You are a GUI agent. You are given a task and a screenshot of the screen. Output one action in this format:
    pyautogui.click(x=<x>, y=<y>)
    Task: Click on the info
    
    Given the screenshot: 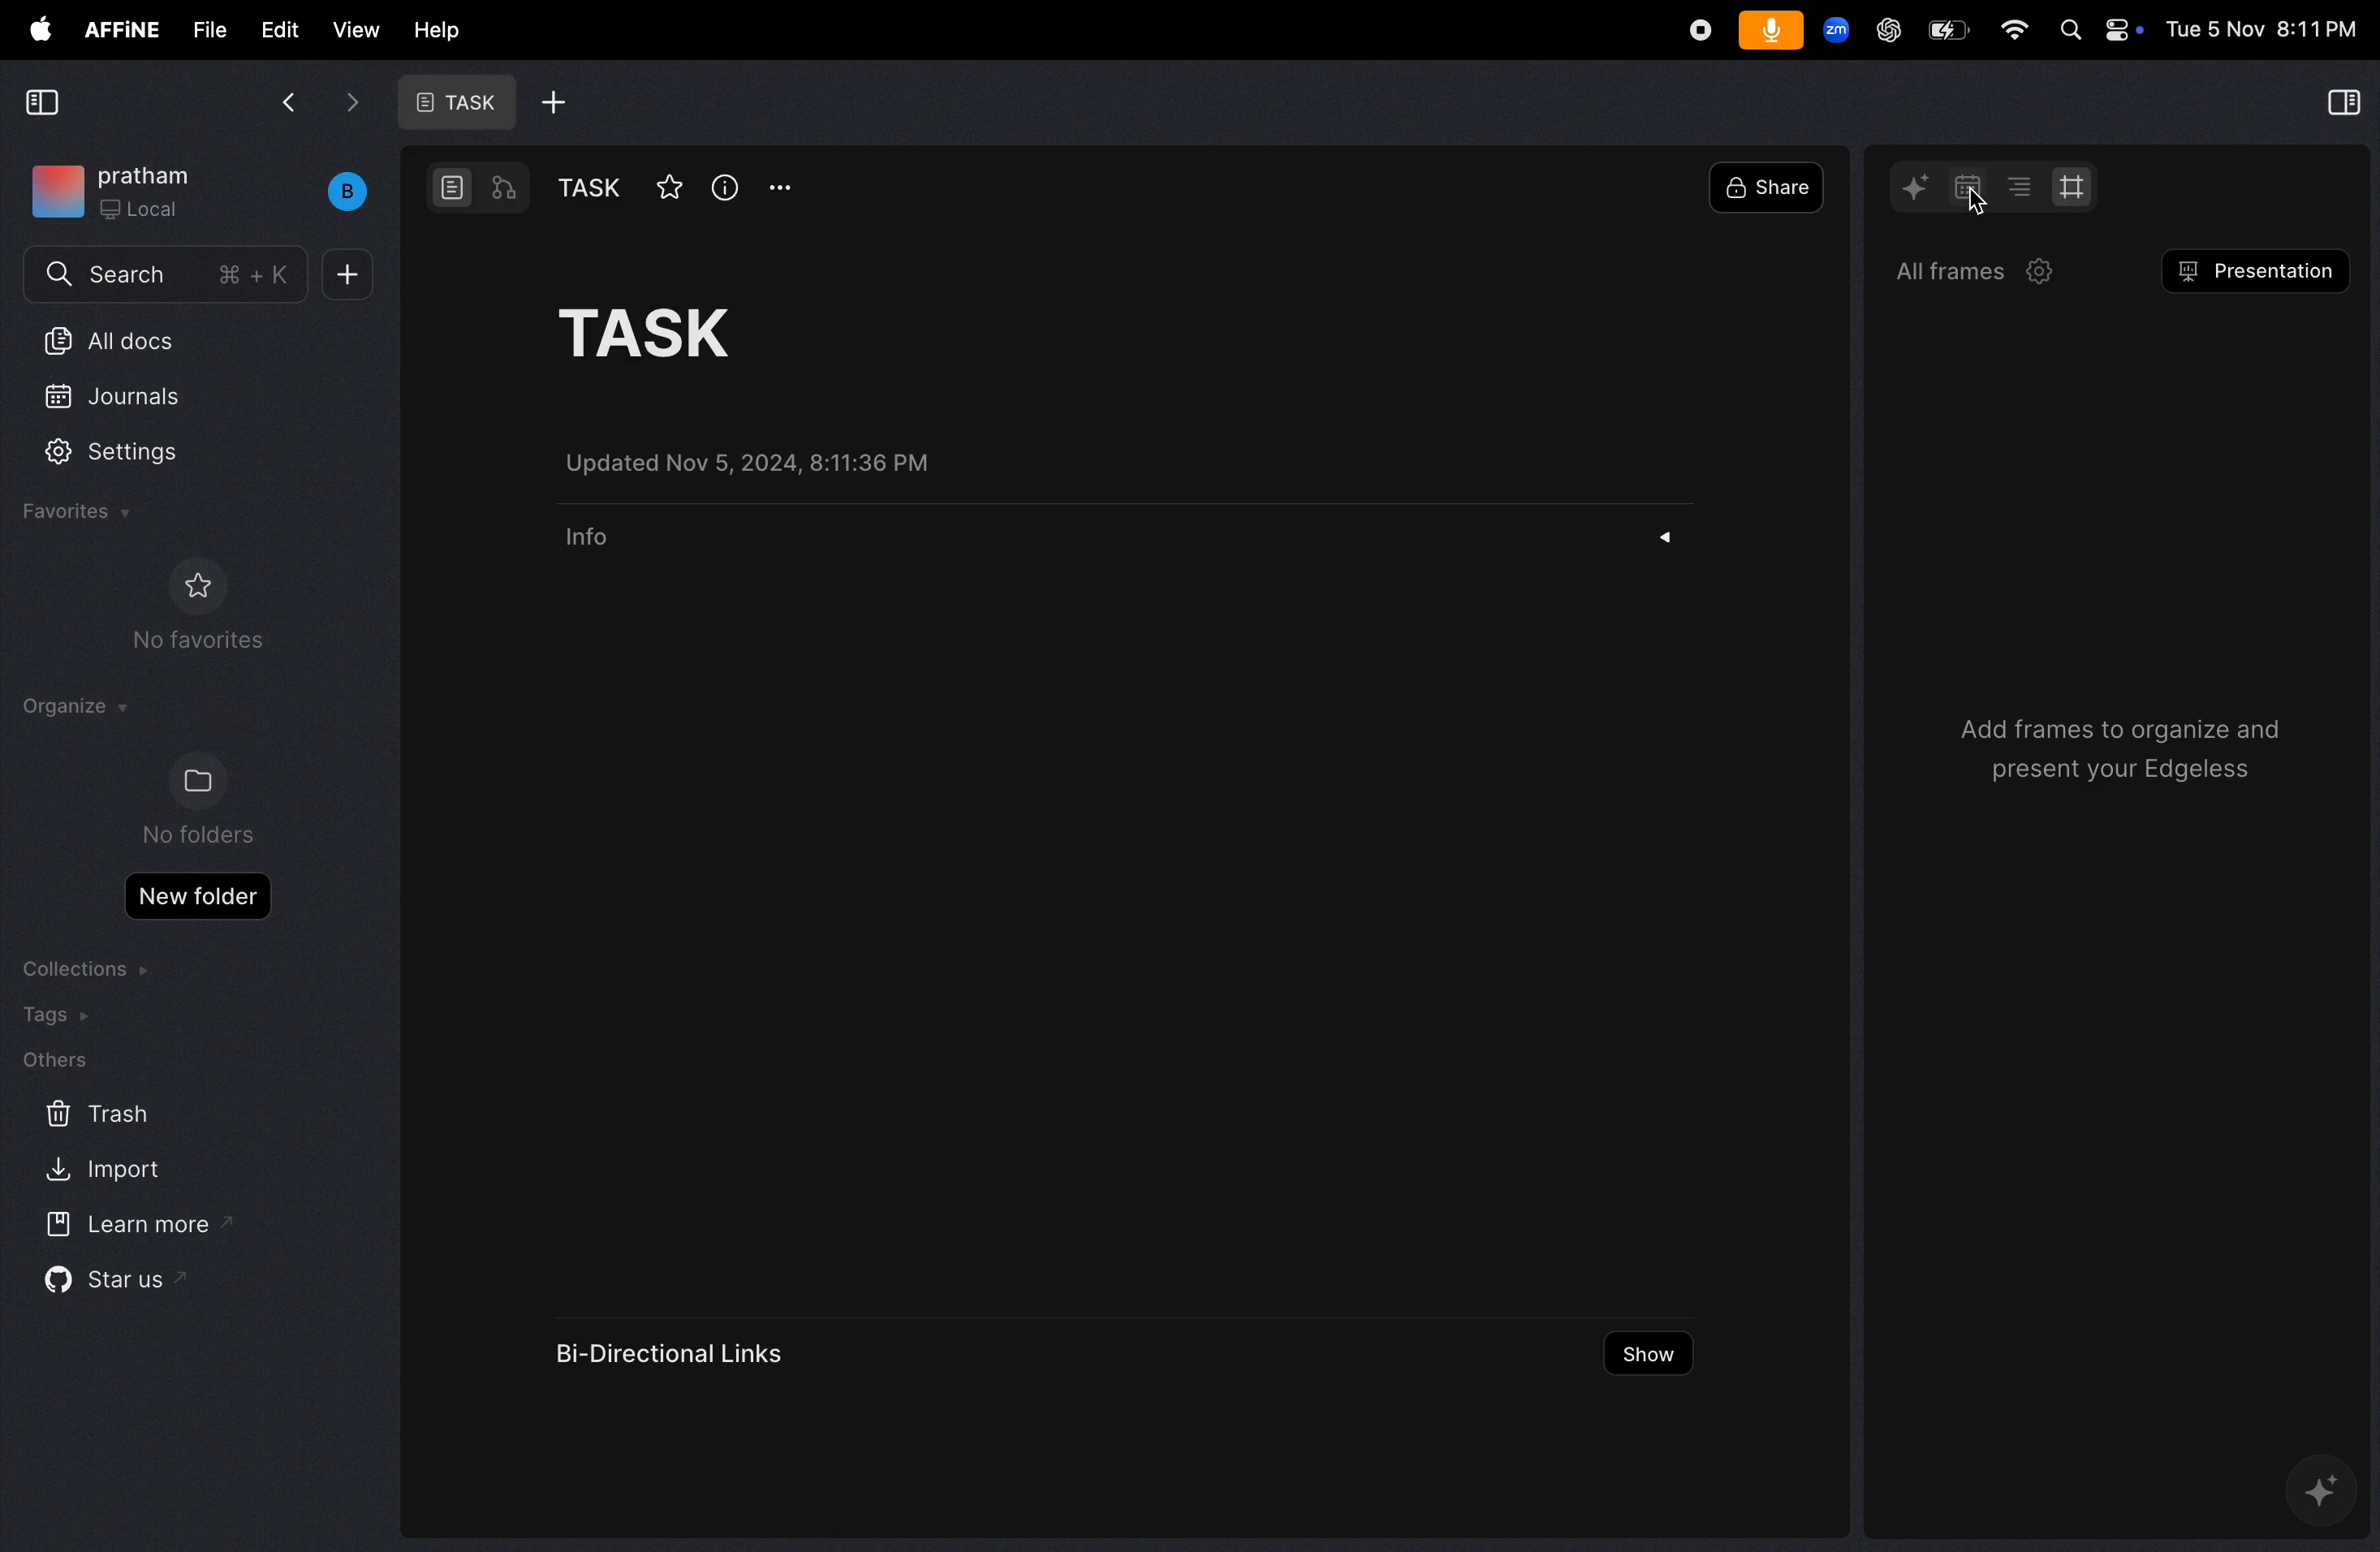 What is the action you would take?
    pyautogui.click(x=587, y=547)
    